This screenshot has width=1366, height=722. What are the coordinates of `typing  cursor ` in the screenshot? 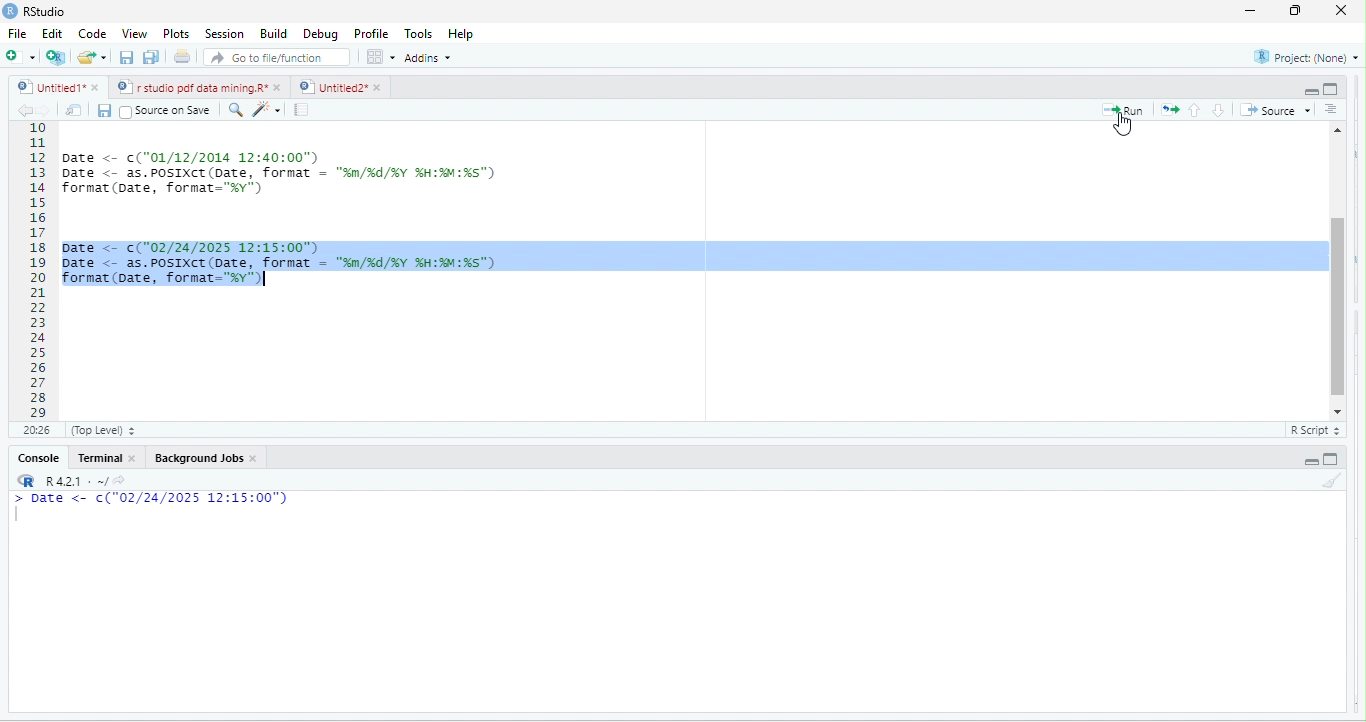 It's located at (269, 280).